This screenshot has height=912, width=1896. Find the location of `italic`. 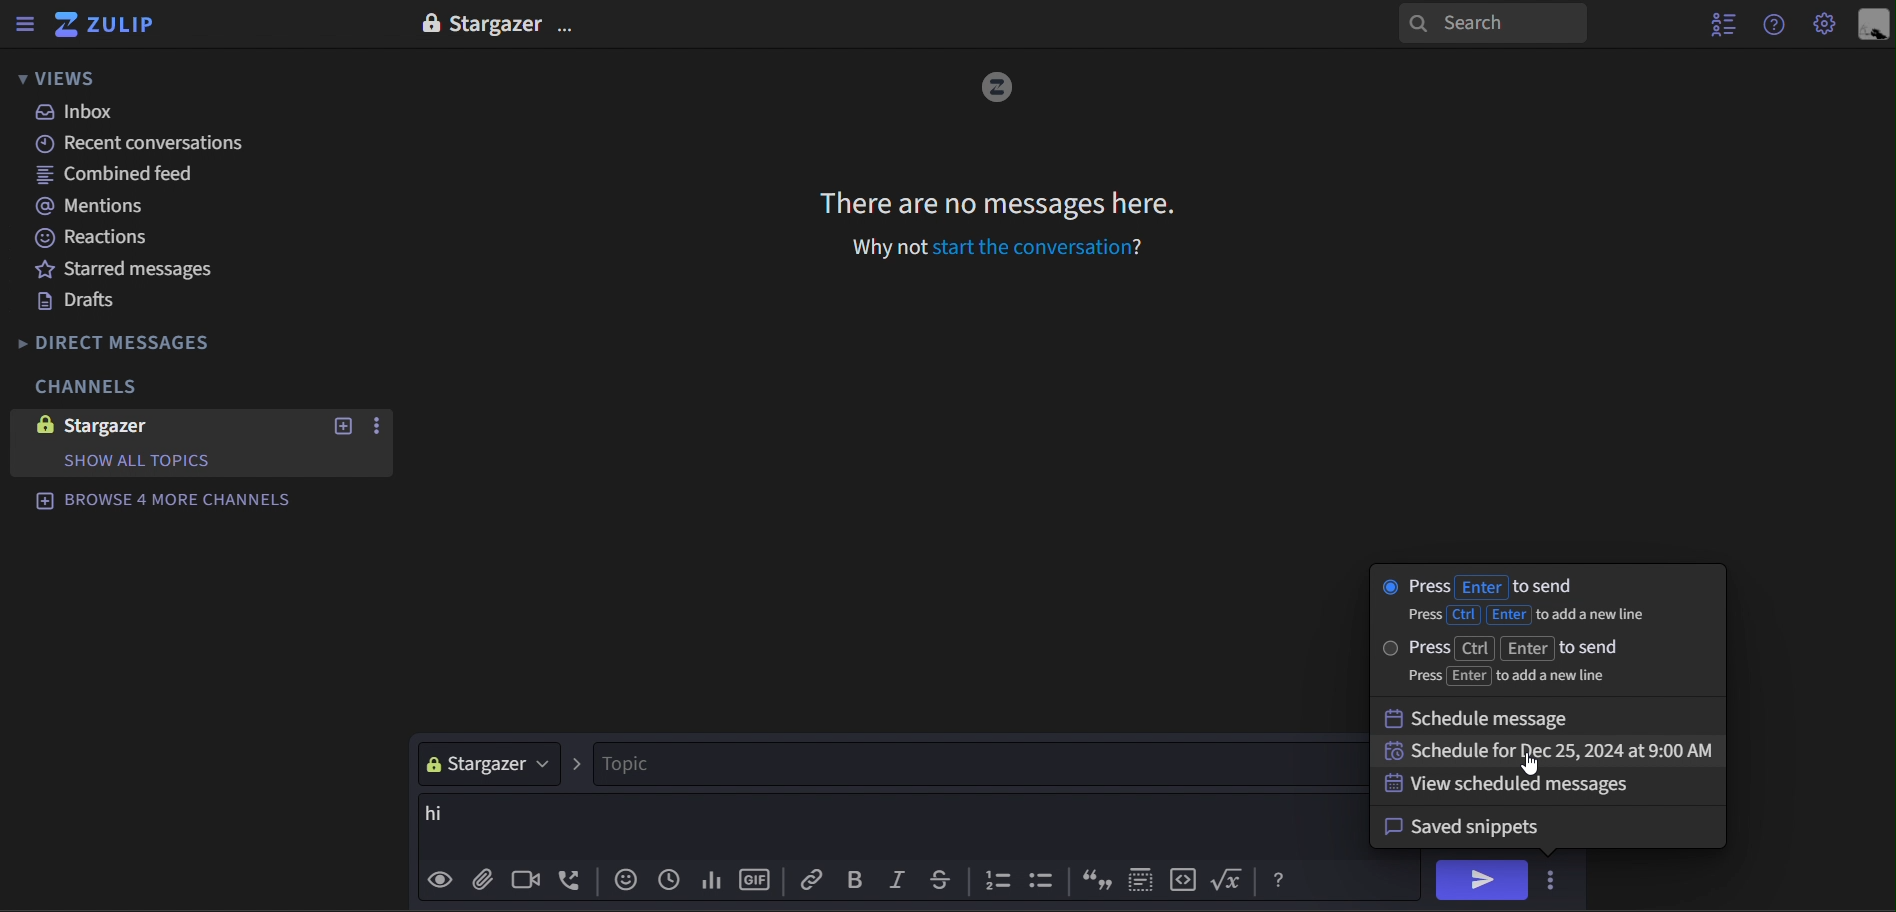

italic is located at coordinates (899, 883).